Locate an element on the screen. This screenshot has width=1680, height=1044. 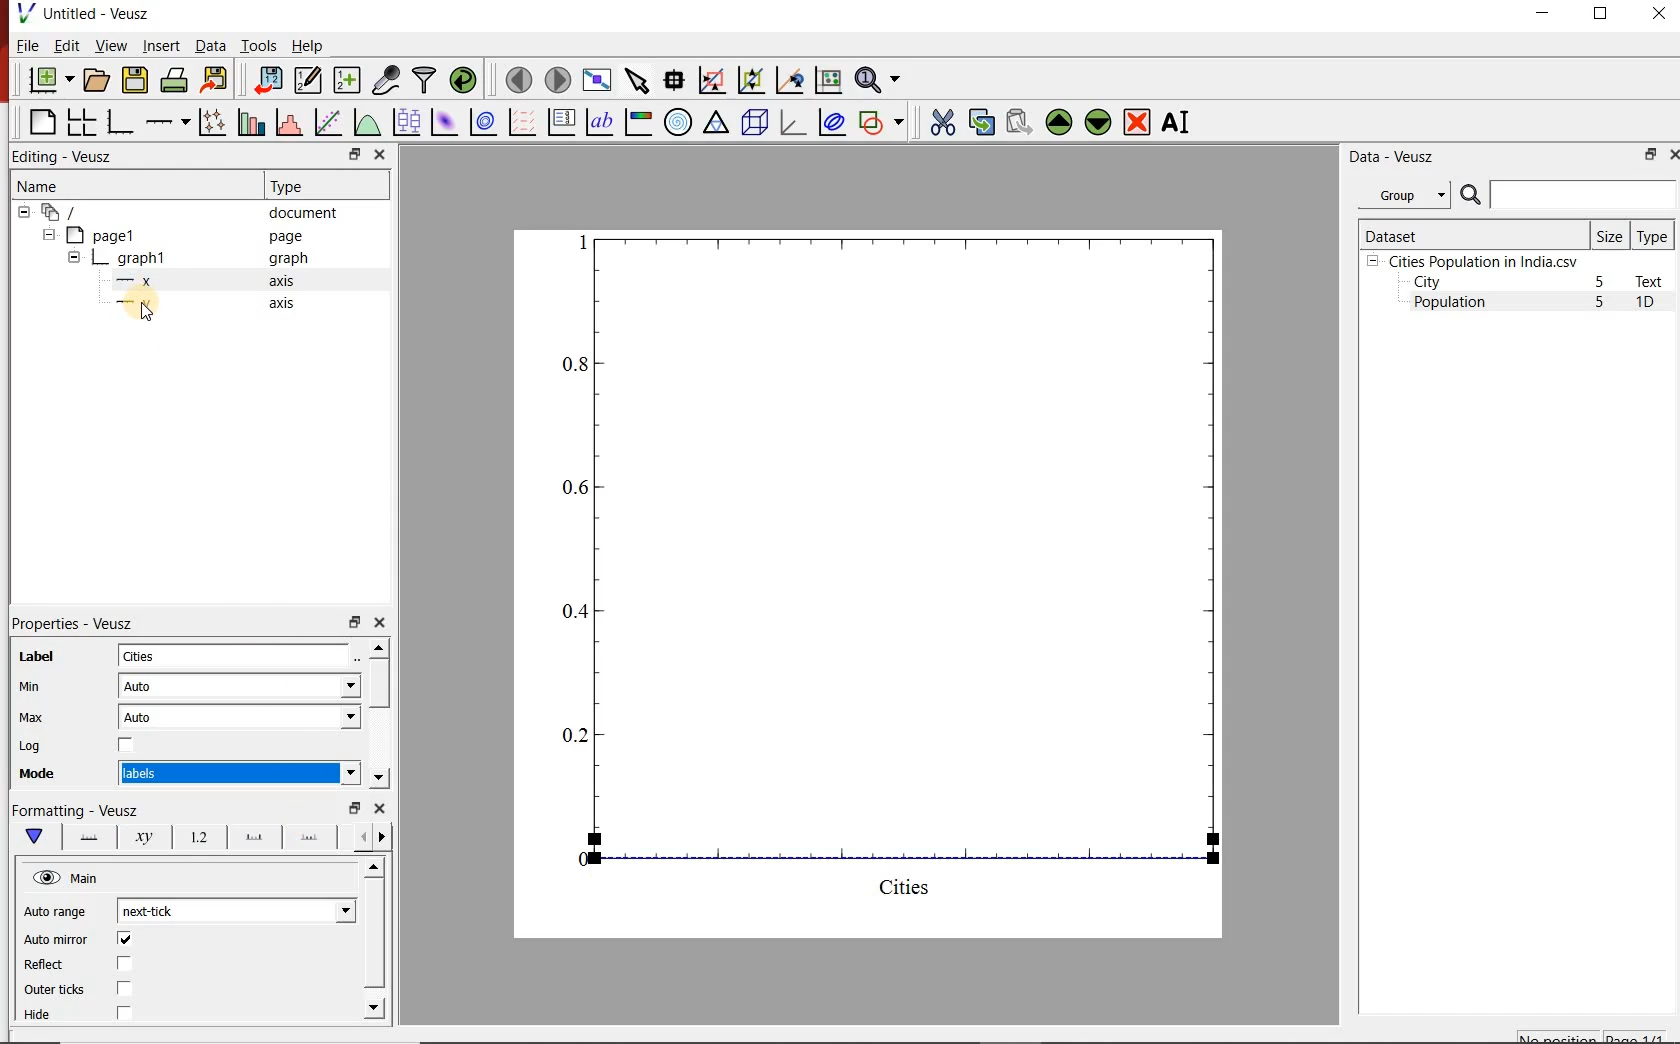
Text is located at coordinates (1653, 281).